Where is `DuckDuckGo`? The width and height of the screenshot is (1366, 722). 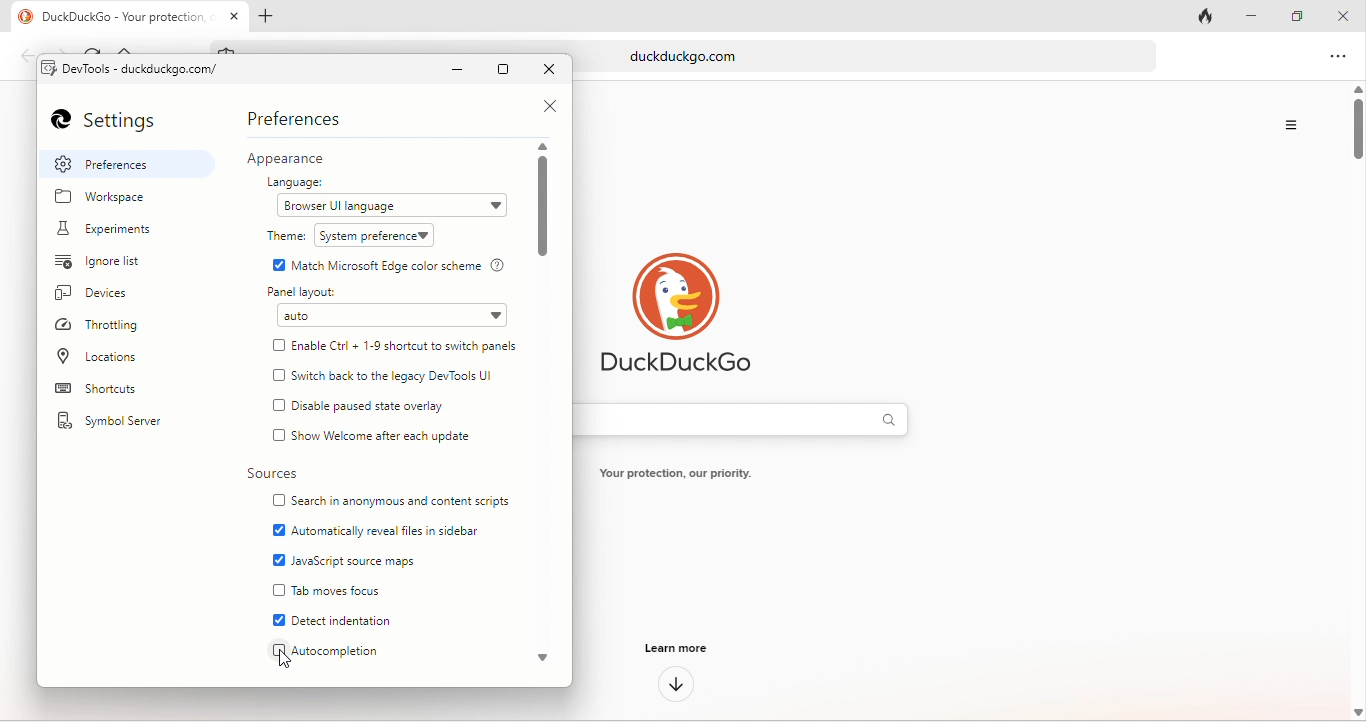 DuckDuckGo is located at coordinates (688, 361).